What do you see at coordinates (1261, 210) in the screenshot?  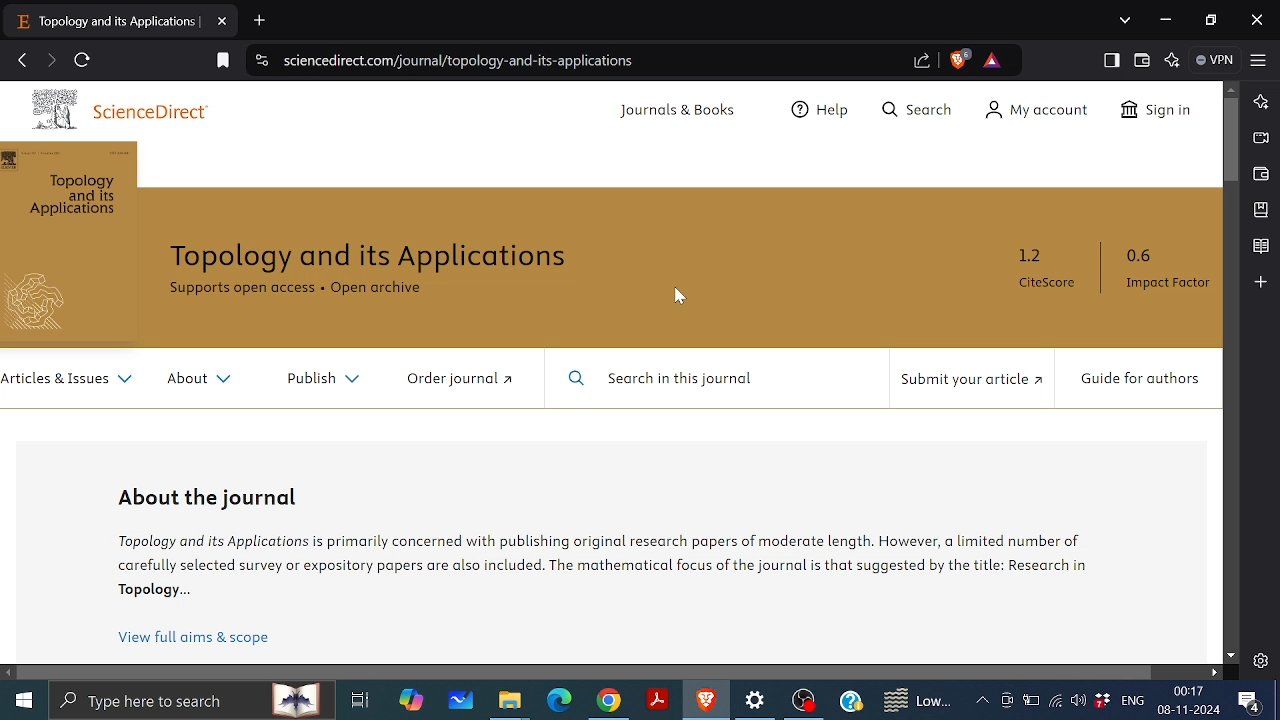 I see `Add bookmark` at bounding box center [1261, 210].